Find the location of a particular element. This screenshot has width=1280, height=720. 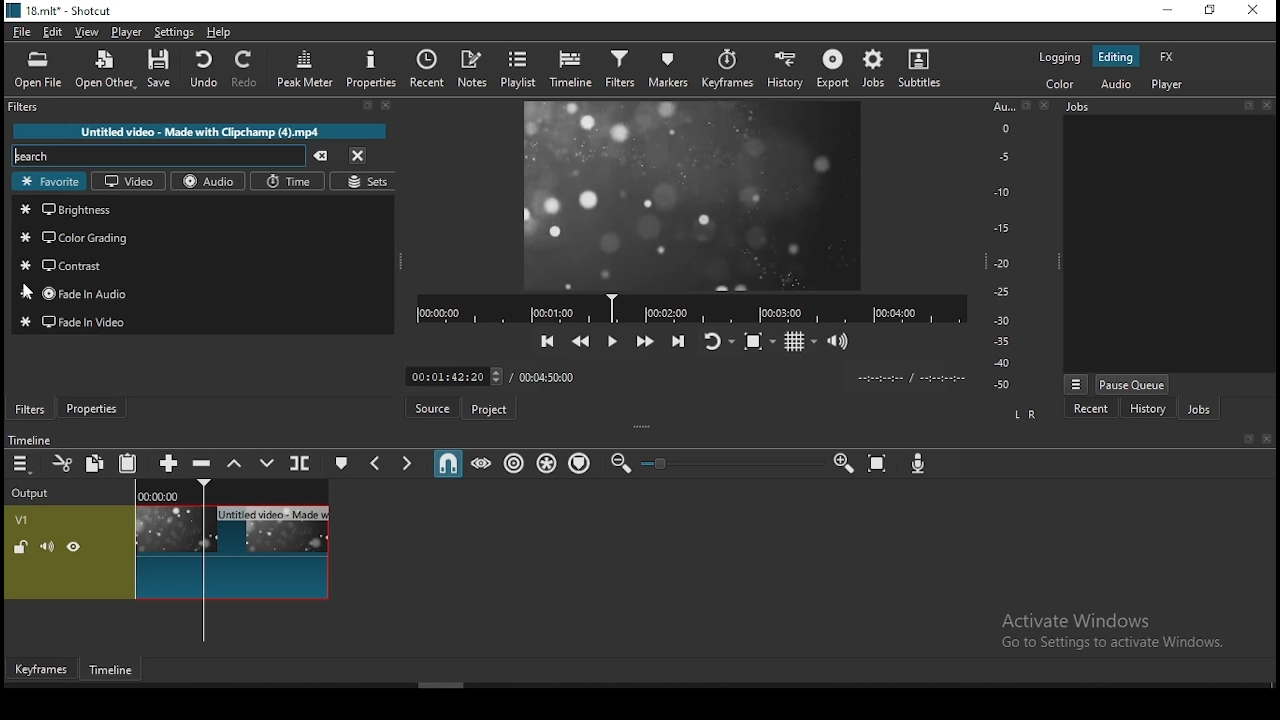

keyframes is located at coordinates (42, 669).